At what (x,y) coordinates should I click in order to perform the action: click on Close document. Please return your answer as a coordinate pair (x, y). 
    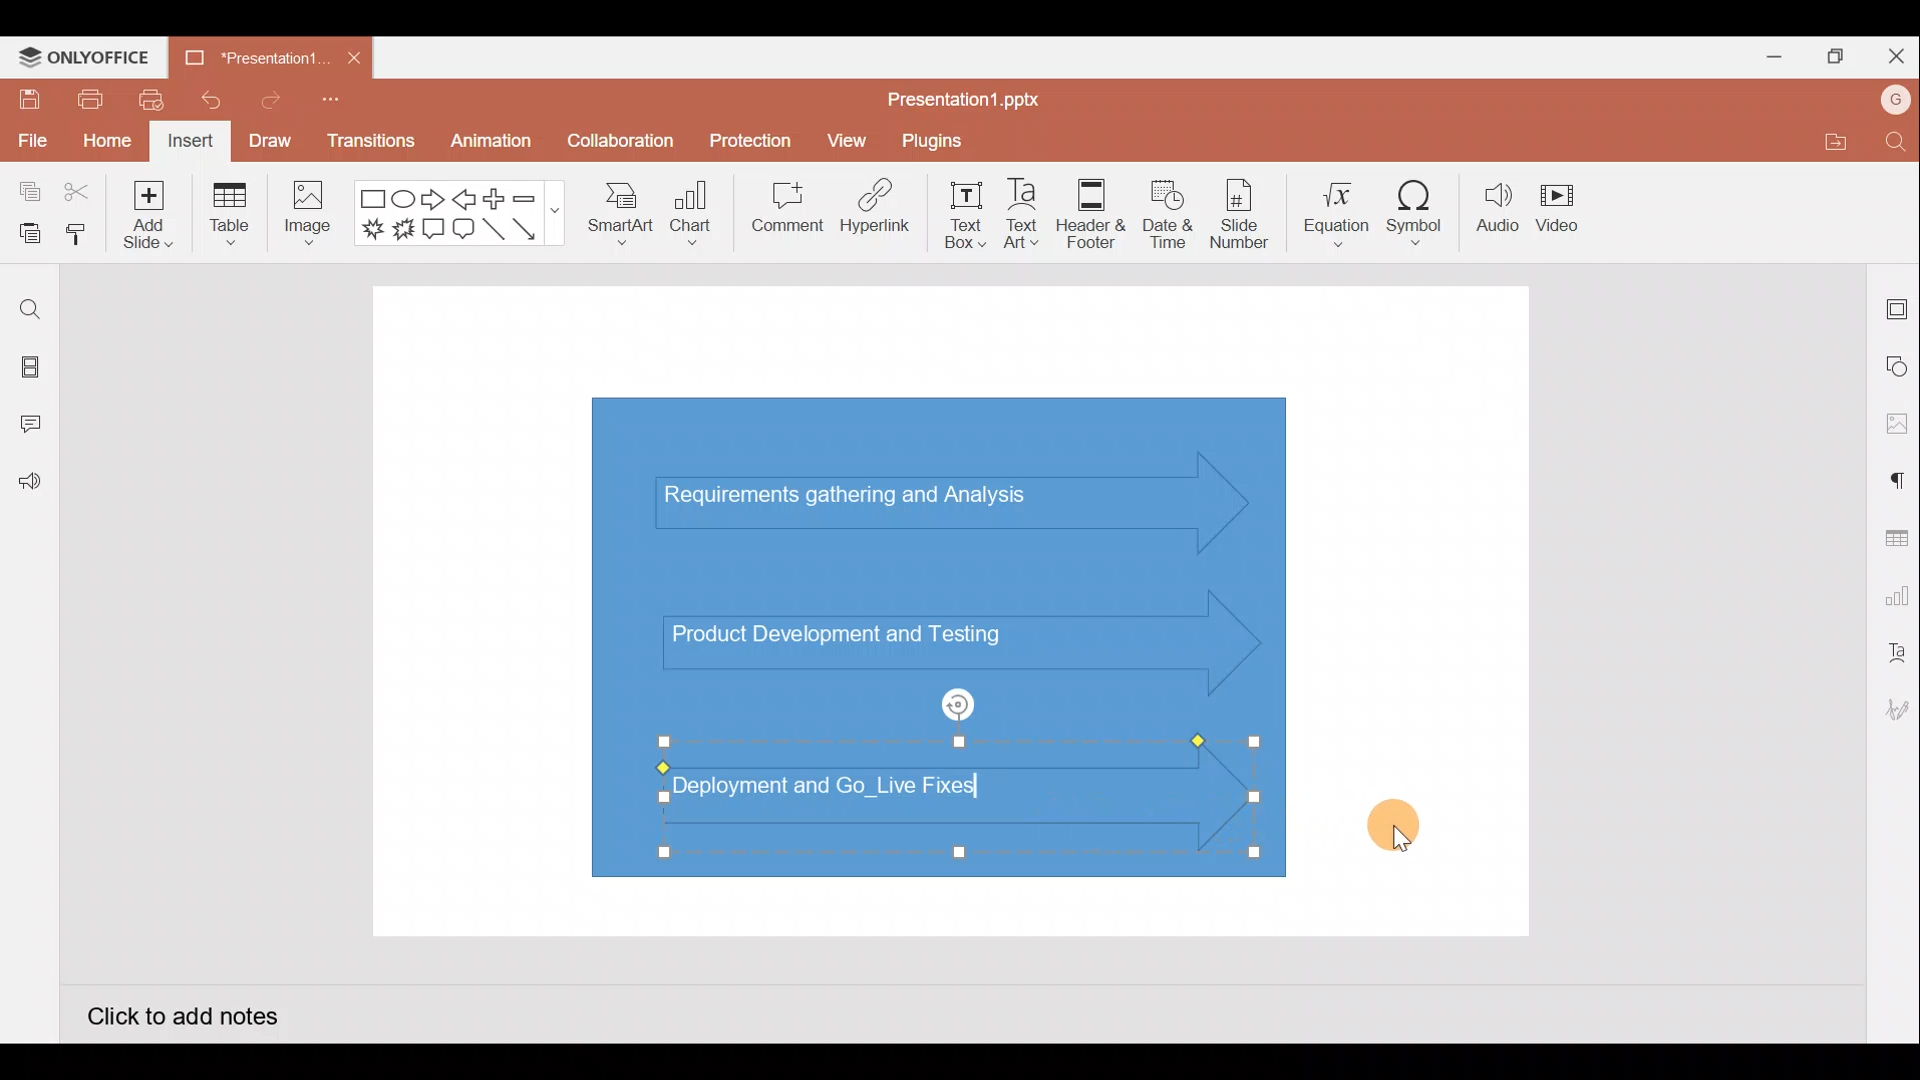
    Looking at the image, I should click on (354, 53).